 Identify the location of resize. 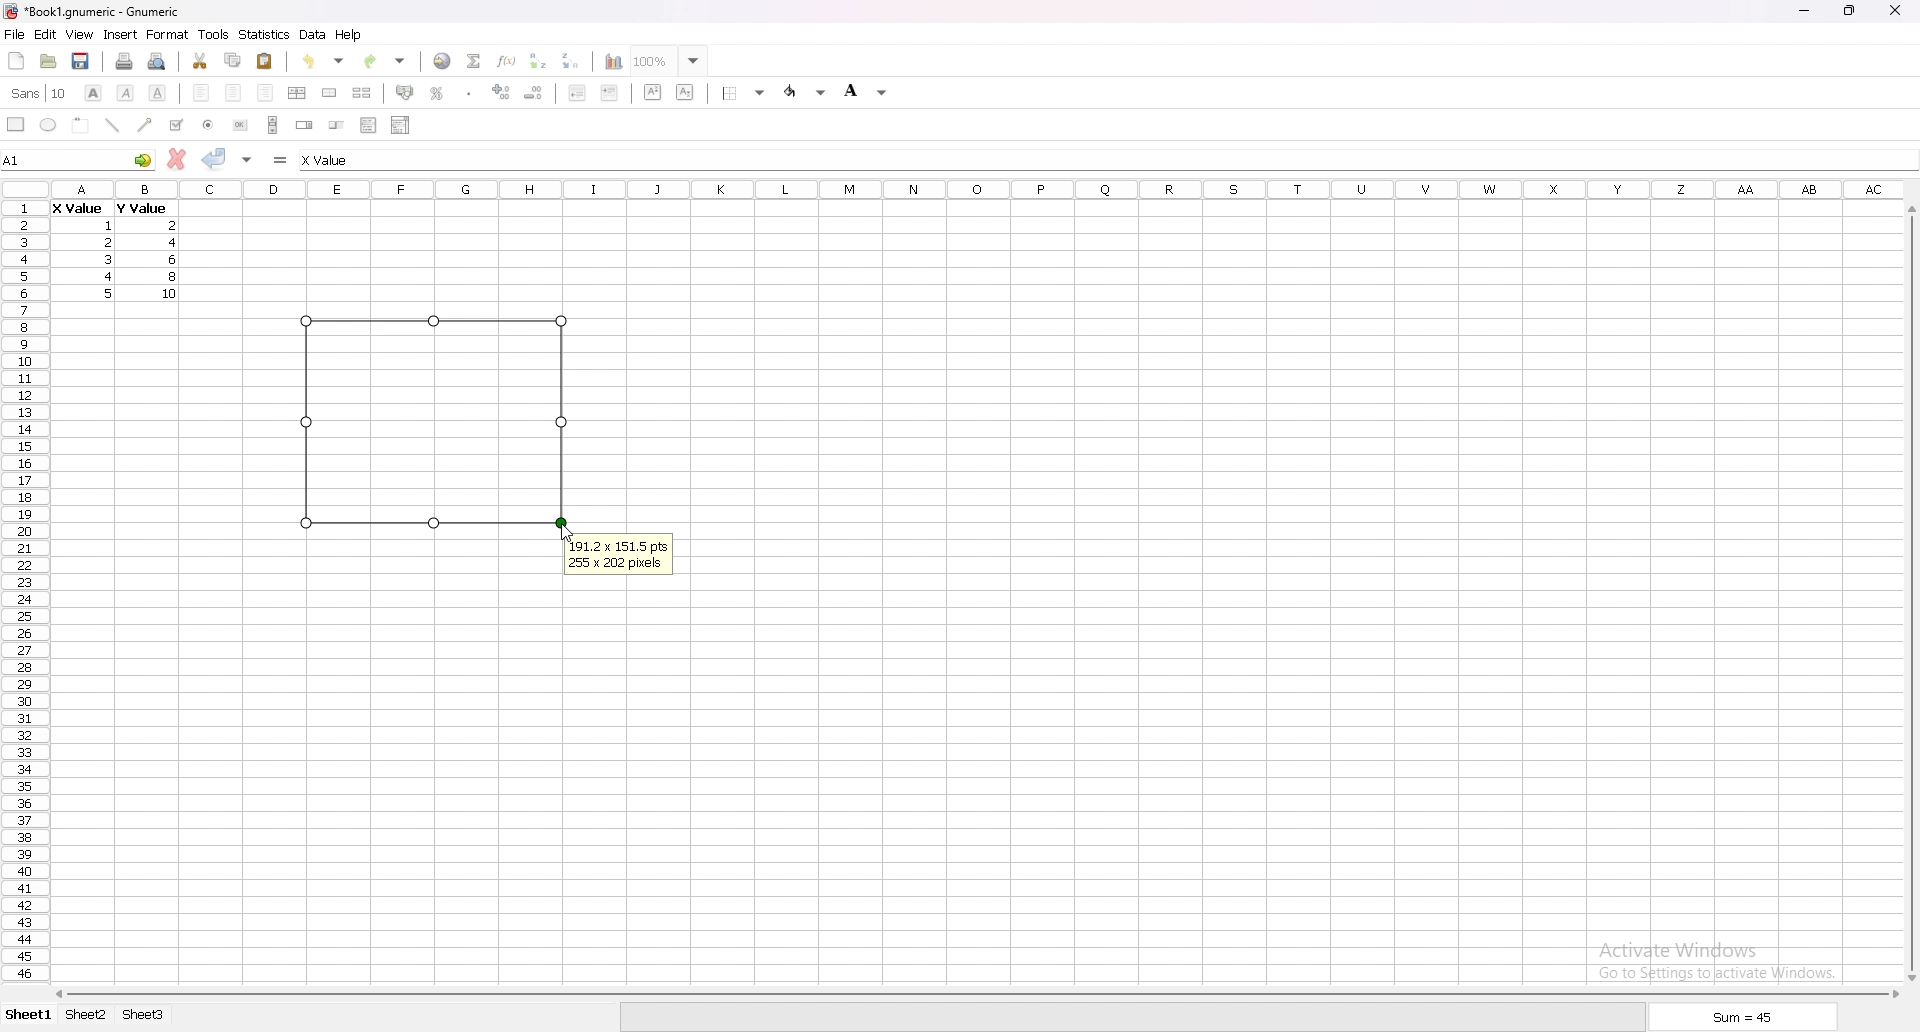
(1851, 11).